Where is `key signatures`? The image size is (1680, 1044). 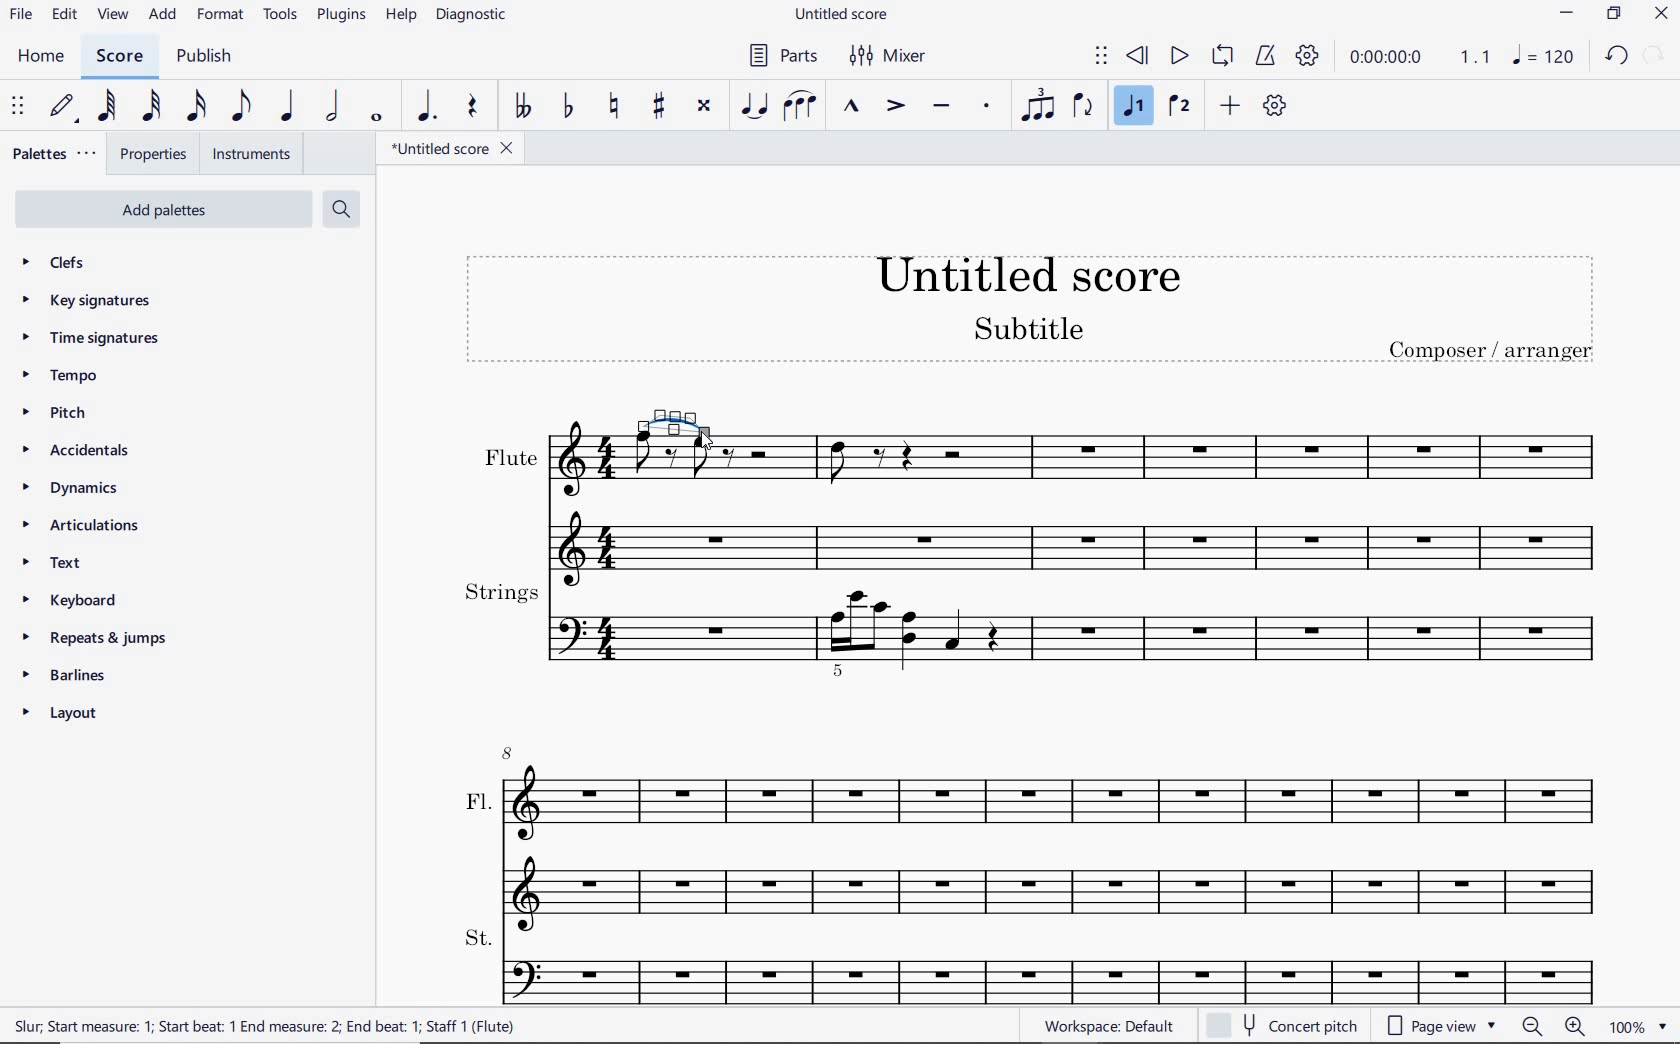
key signatures is located at coordinates (87, 301).